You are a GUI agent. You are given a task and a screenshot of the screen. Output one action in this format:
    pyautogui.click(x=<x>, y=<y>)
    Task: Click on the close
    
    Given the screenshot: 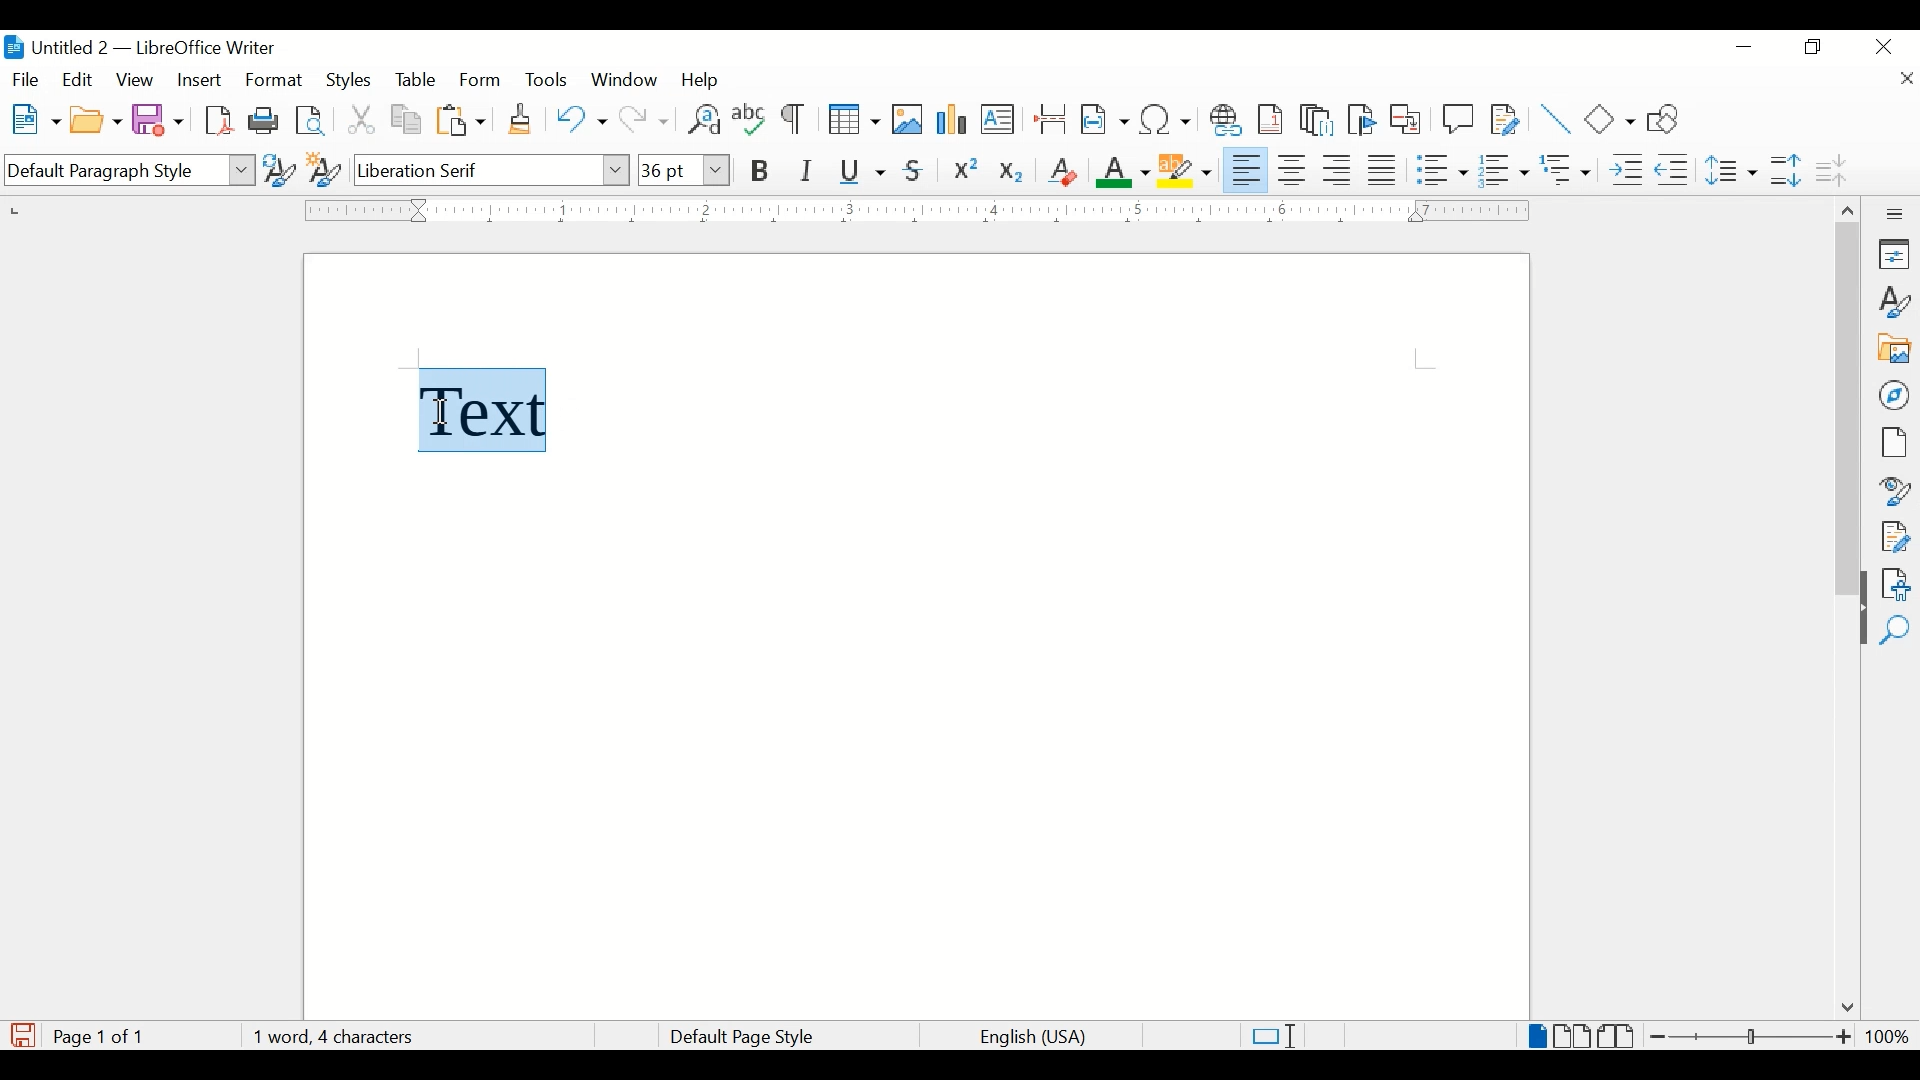 What is the action you would take?
    pyautogui.click(x=1905, y=81)
    